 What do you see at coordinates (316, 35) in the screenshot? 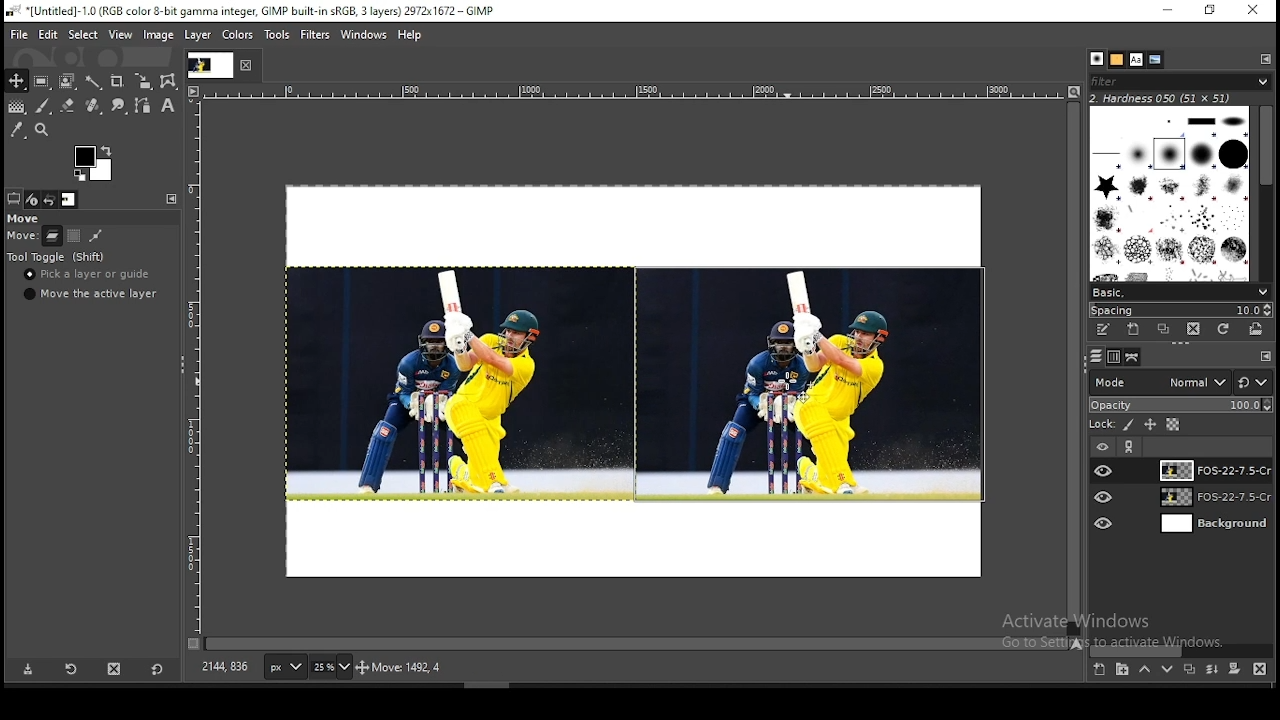
I see `filters` at bounding box center [316, 35].